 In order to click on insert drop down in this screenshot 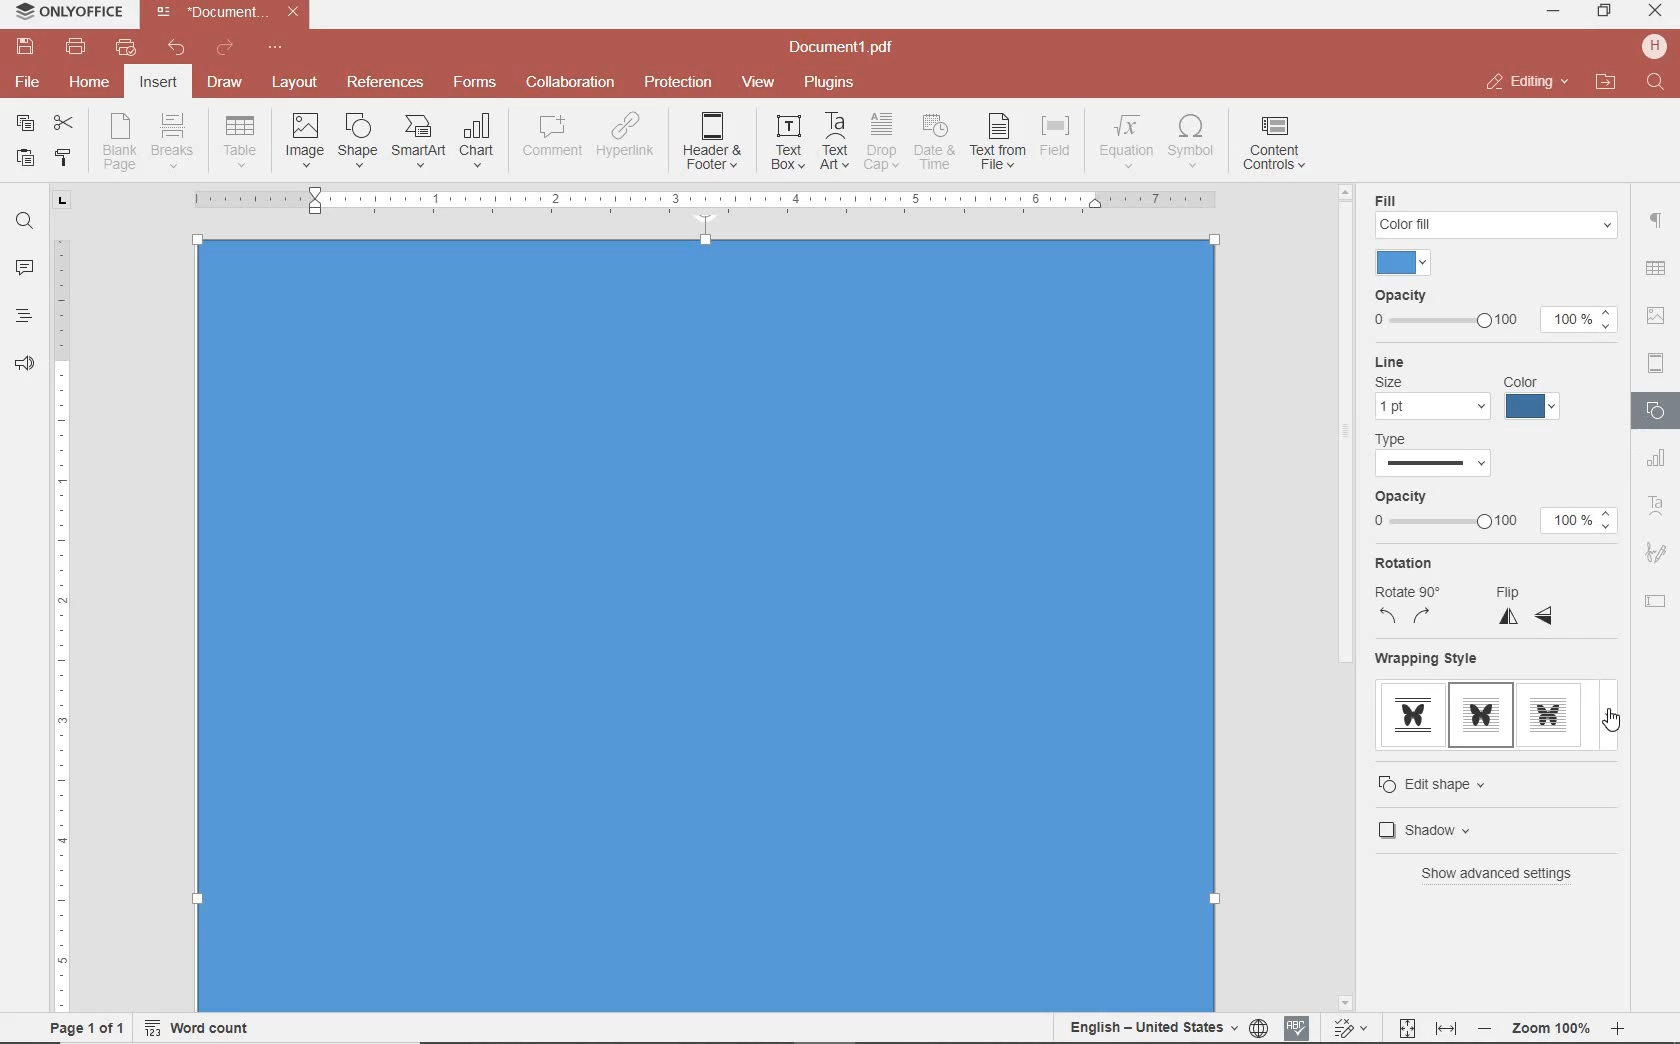, I will do `click(246, 139)`.